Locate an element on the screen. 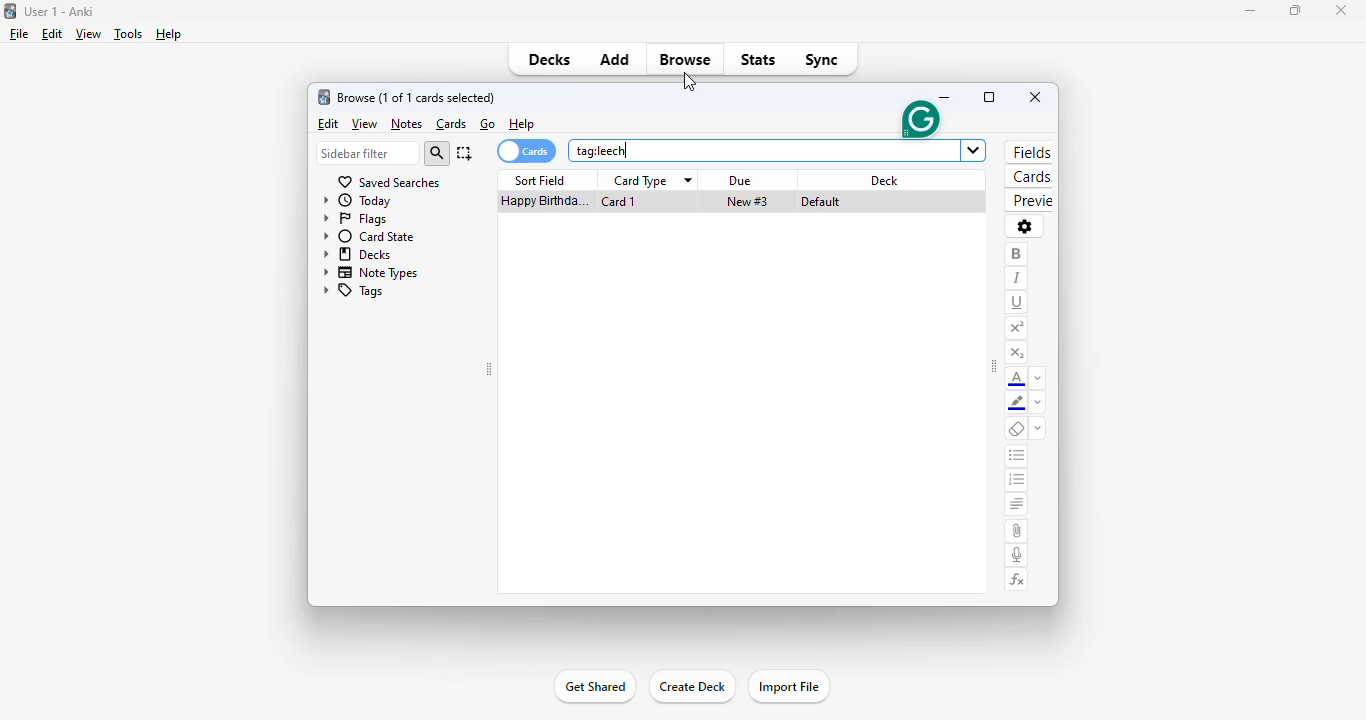 The width and height of the screenshot is (1366, 720). bold is located at coordinates (1018, 255).